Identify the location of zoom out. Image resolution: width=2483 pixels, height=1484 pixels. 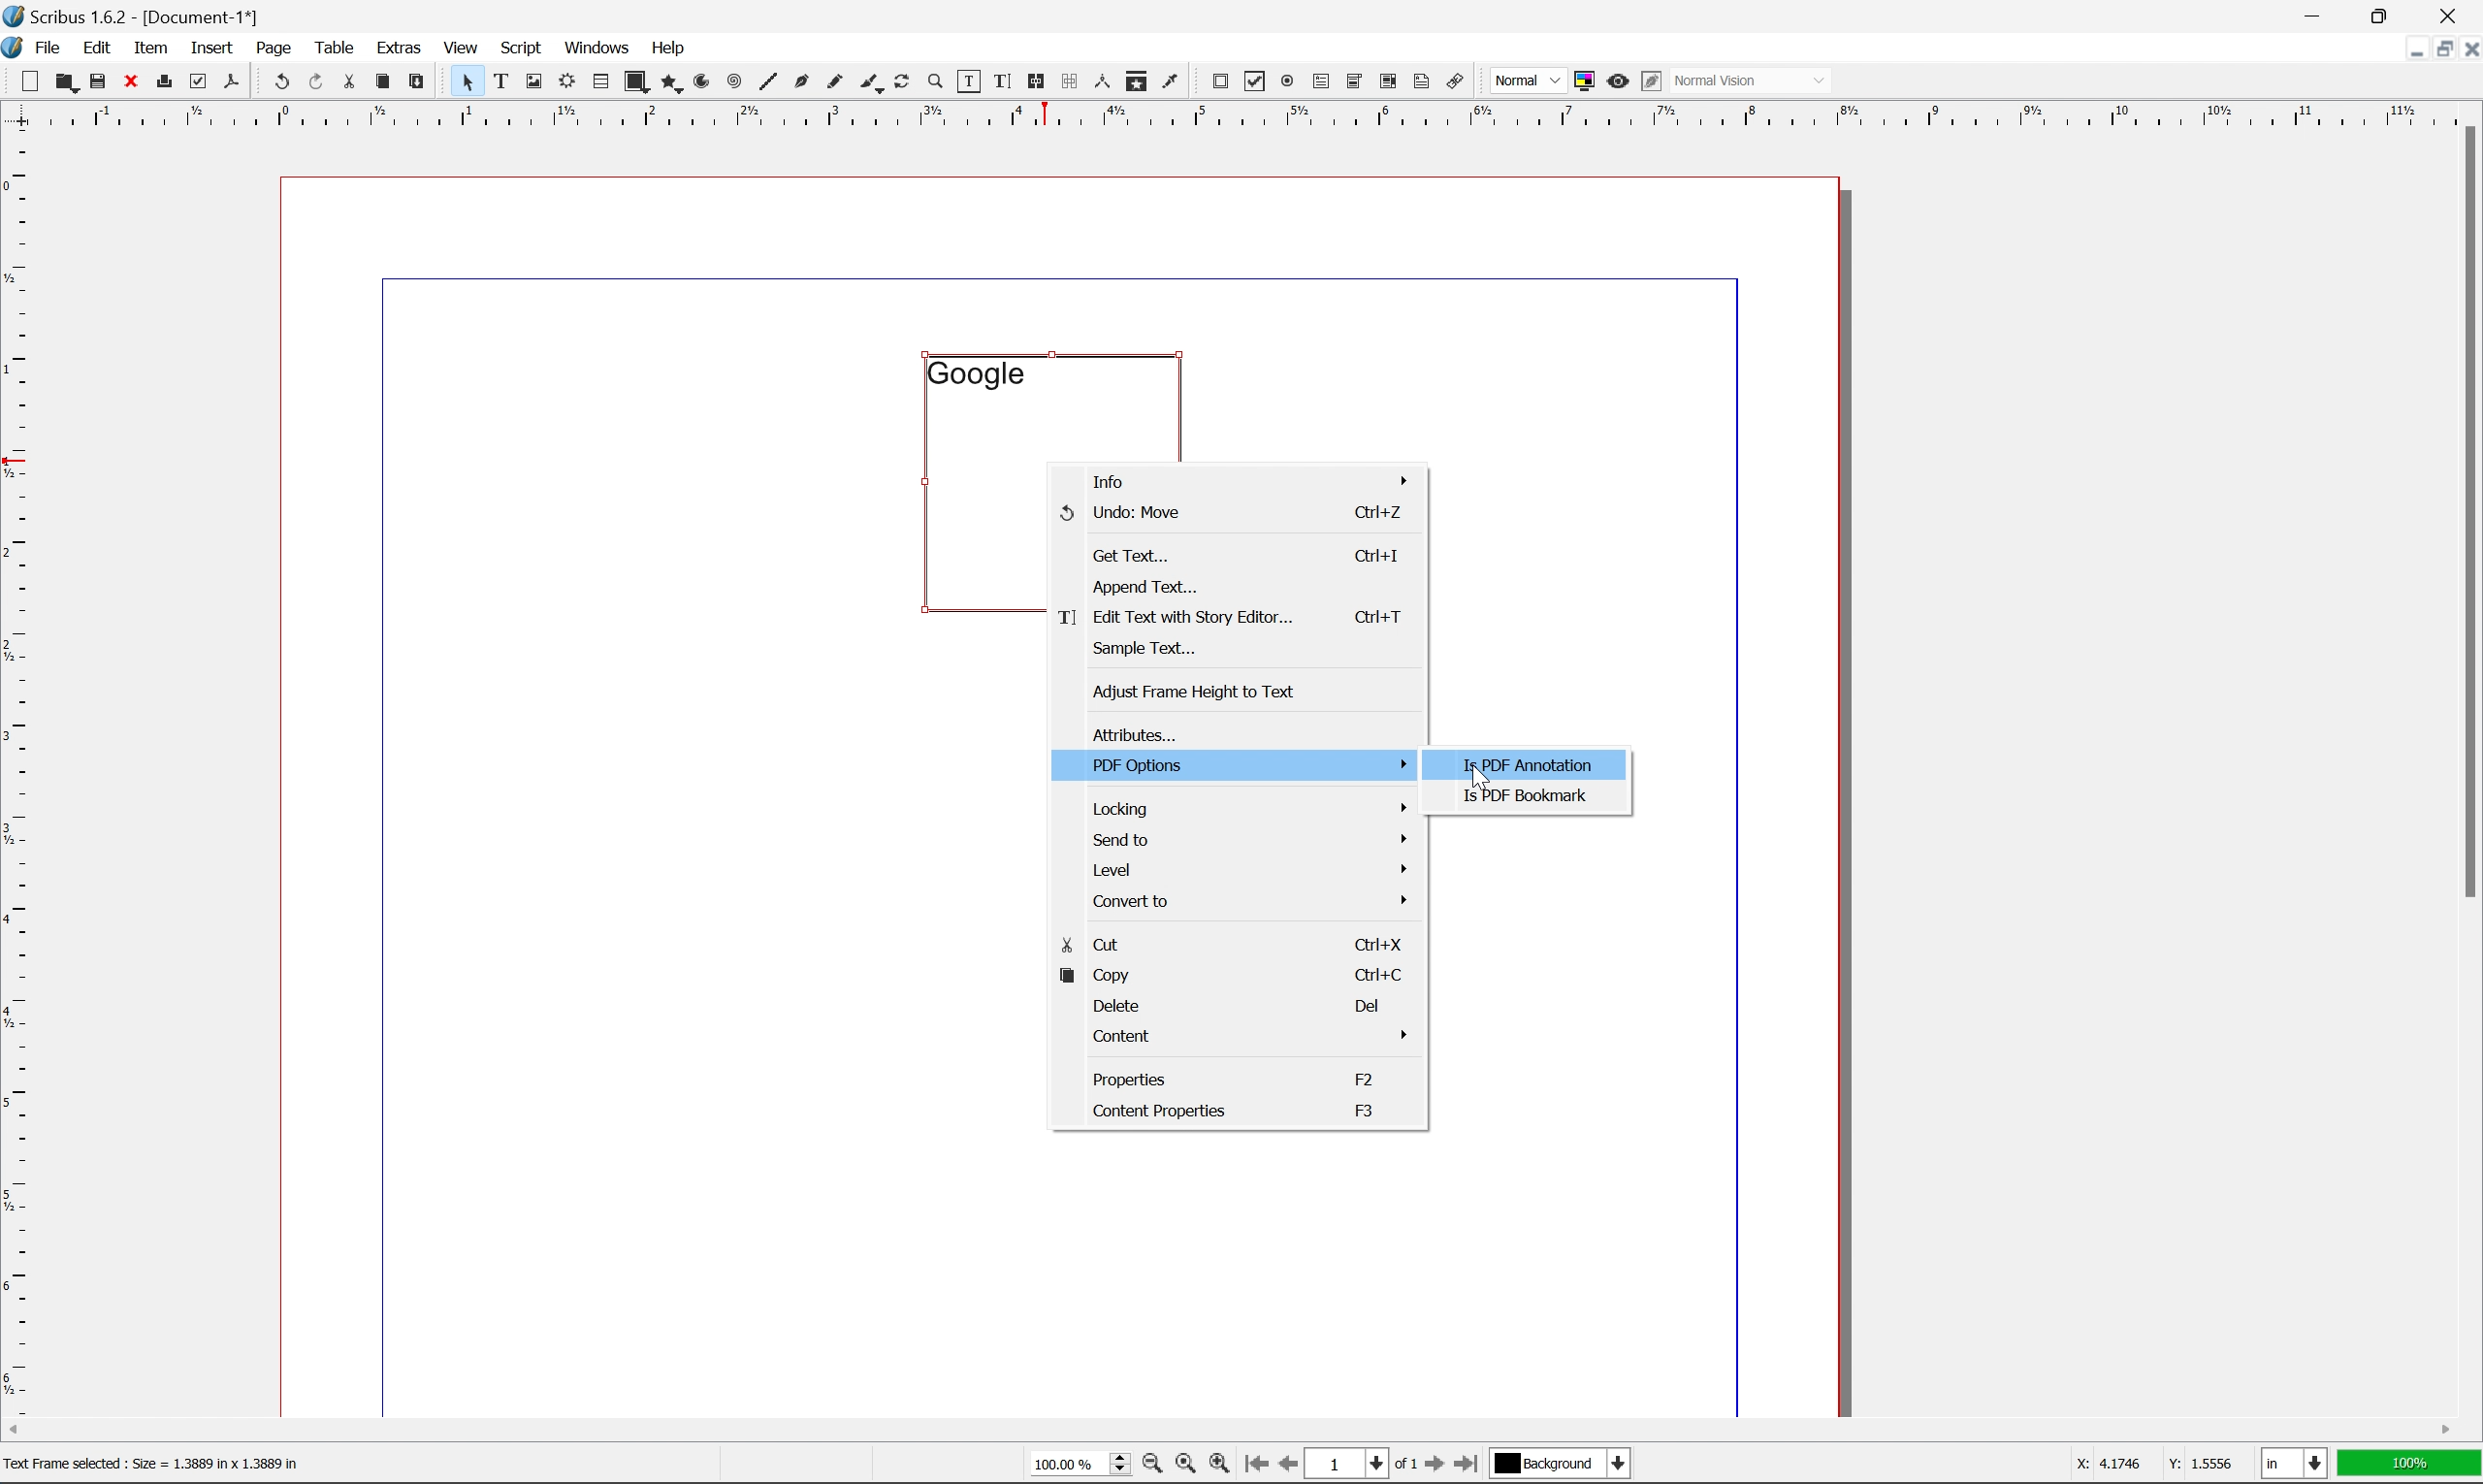
(1147, 1467).